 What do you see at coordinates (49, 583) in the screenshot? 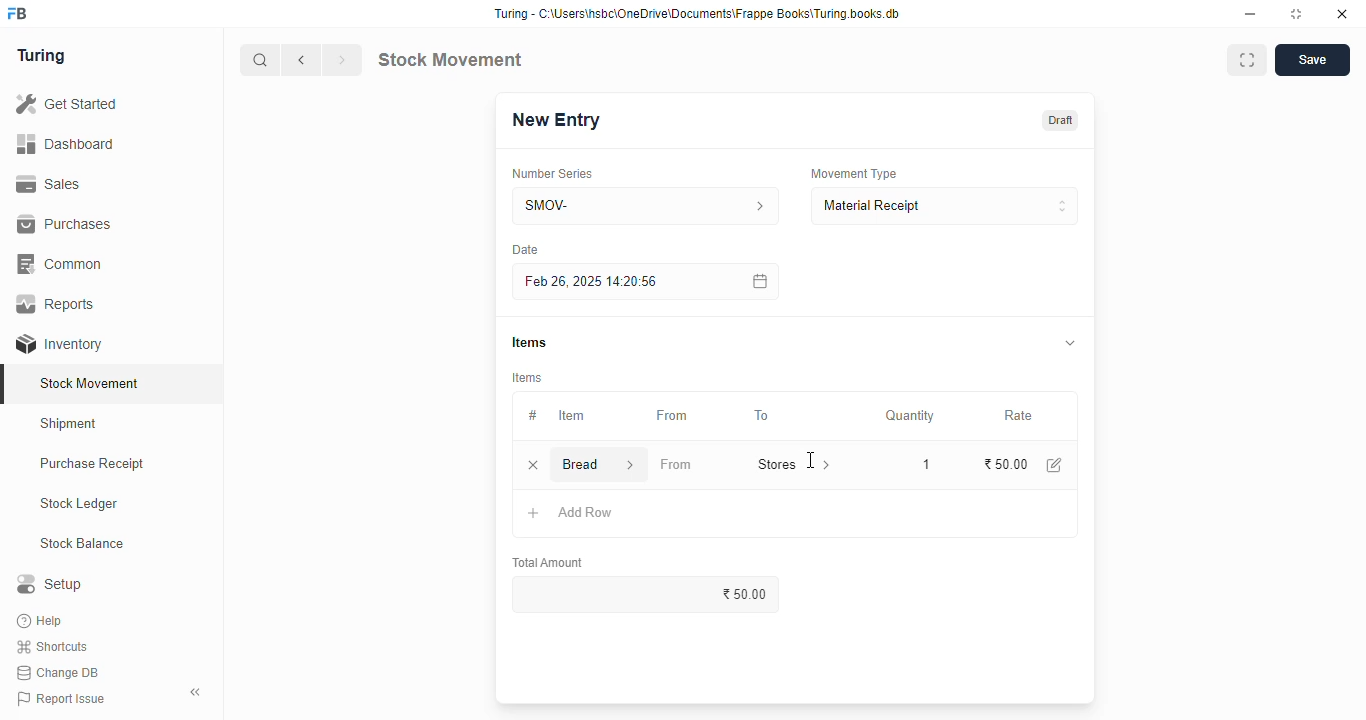
I see `setup` at bounding box center [49, 583].